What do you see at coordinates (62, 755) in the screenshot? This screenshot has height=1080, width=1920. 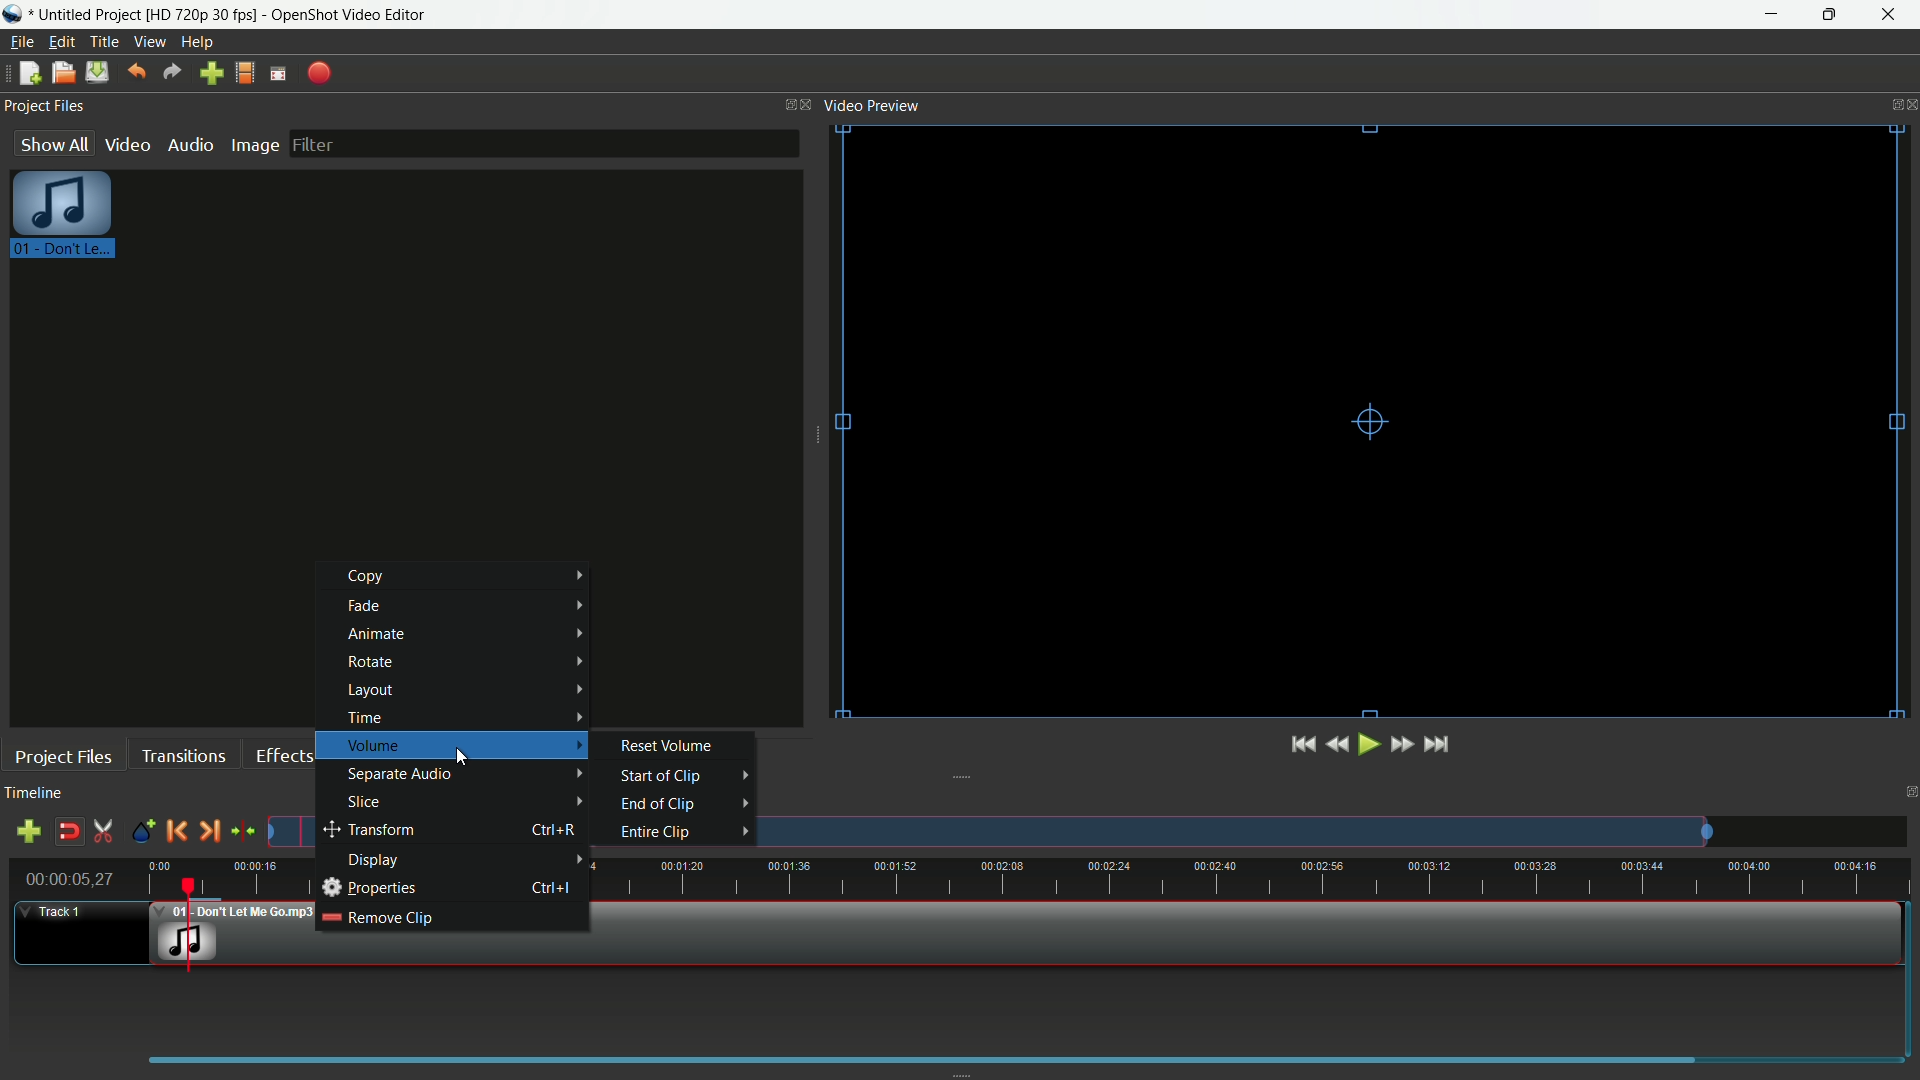 I see `project files` at bounding box center [62, 755].